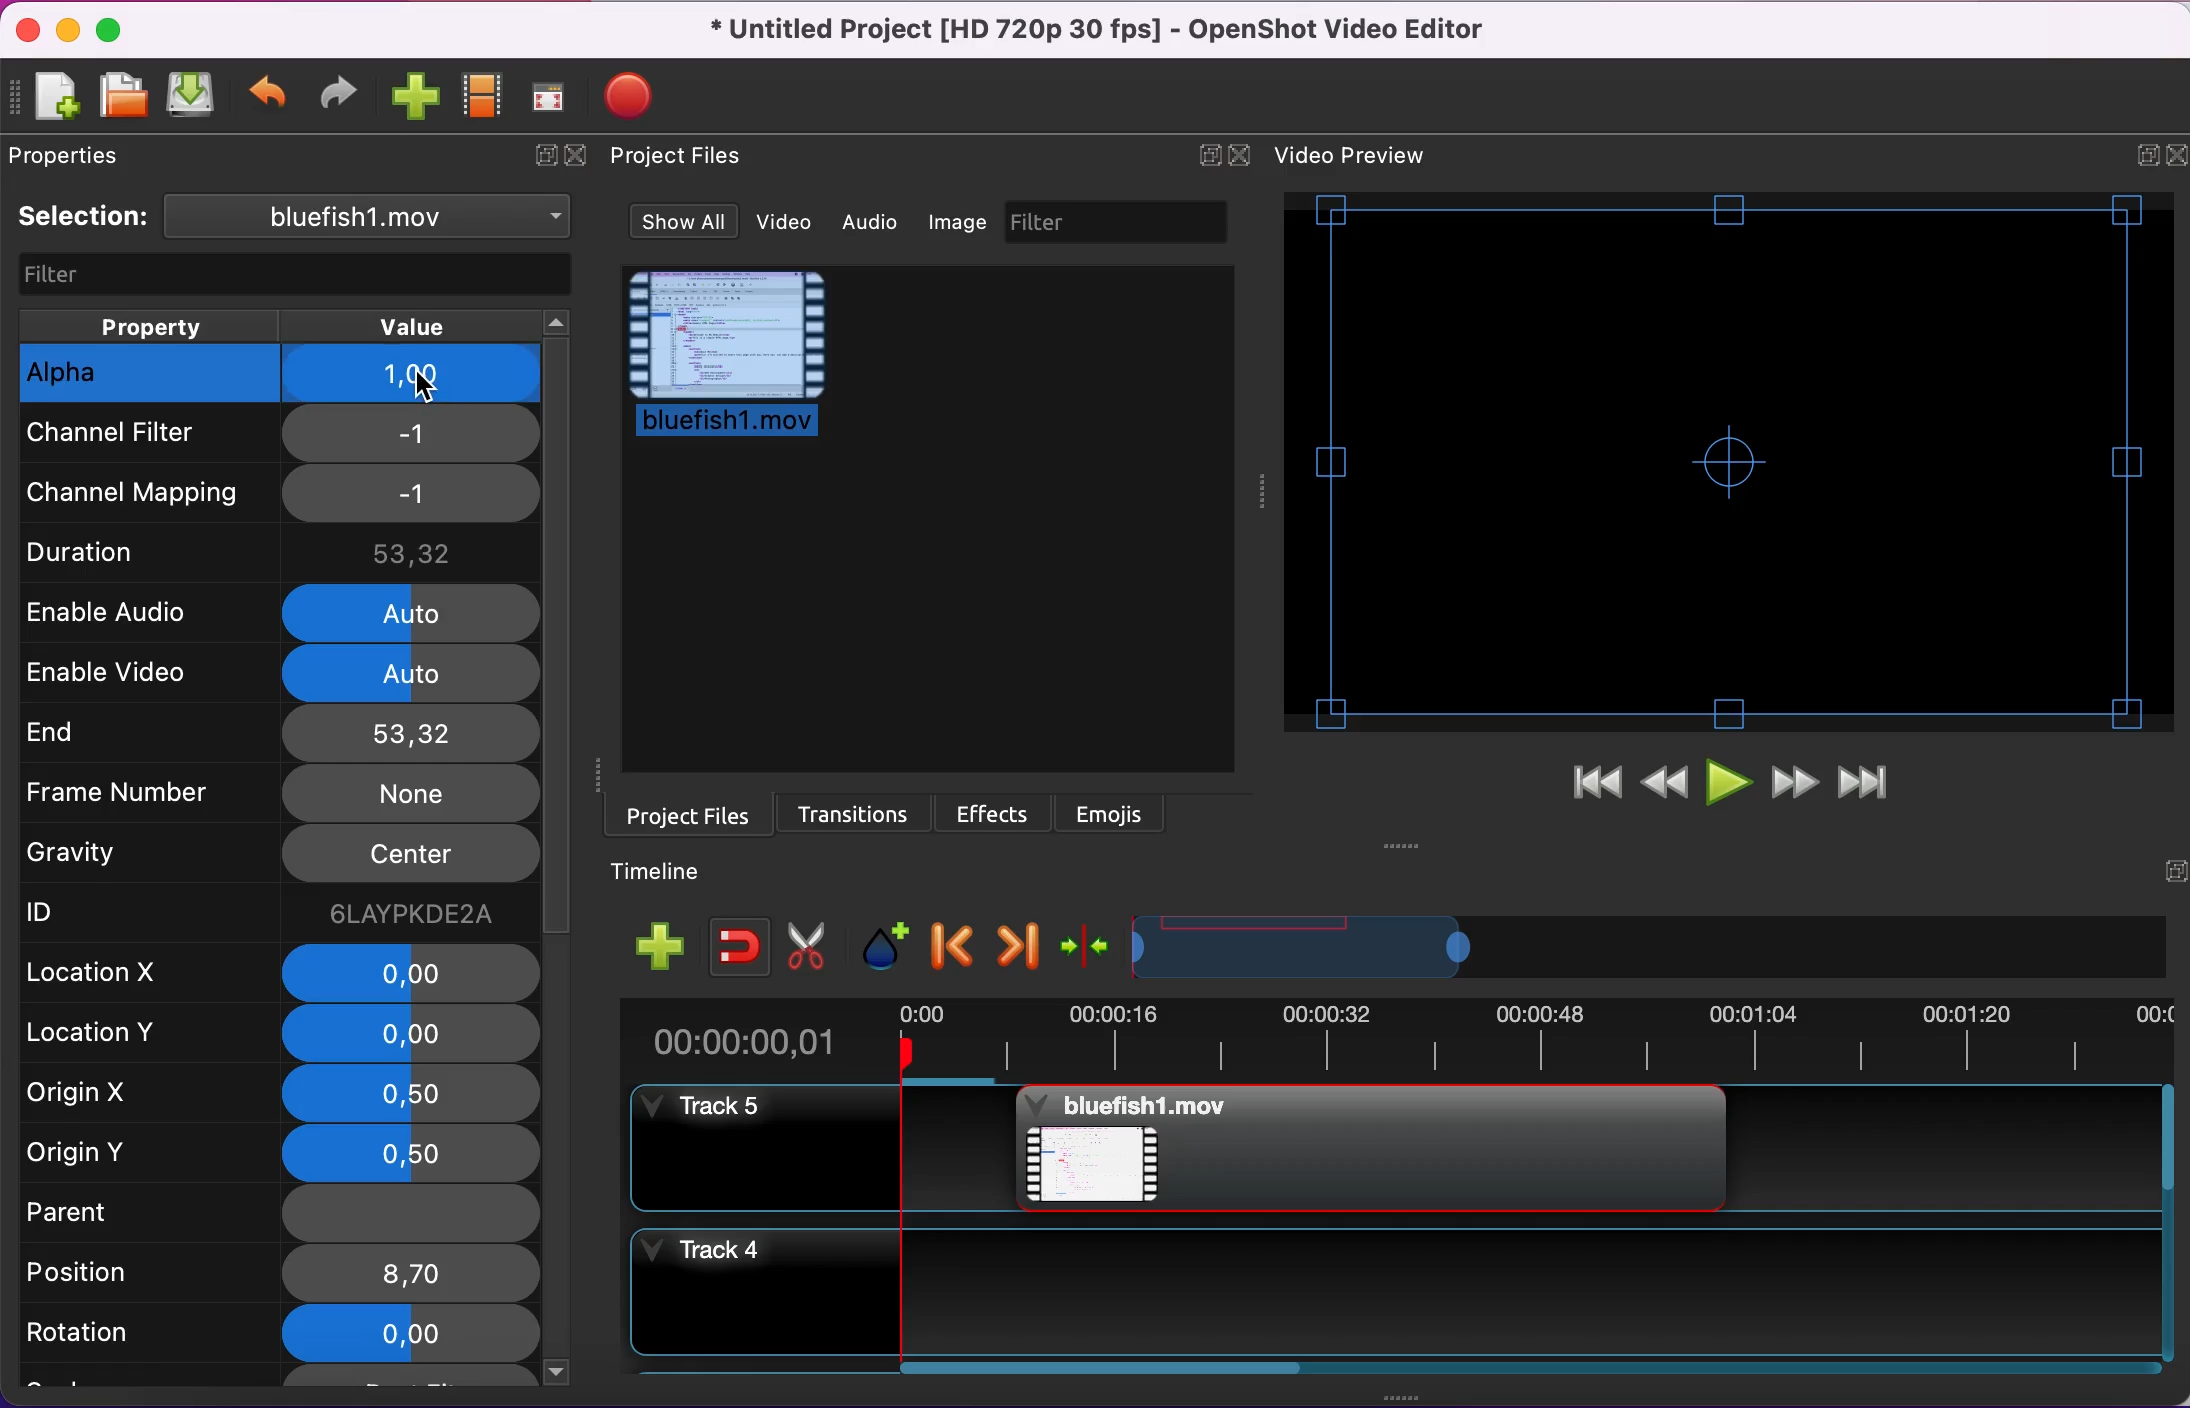 The height and width of the screenshot is (1408, 2190). What do you see at coordinates (413, 495) in the screenshot?
I see `-1` at bounding box center [413, 495].